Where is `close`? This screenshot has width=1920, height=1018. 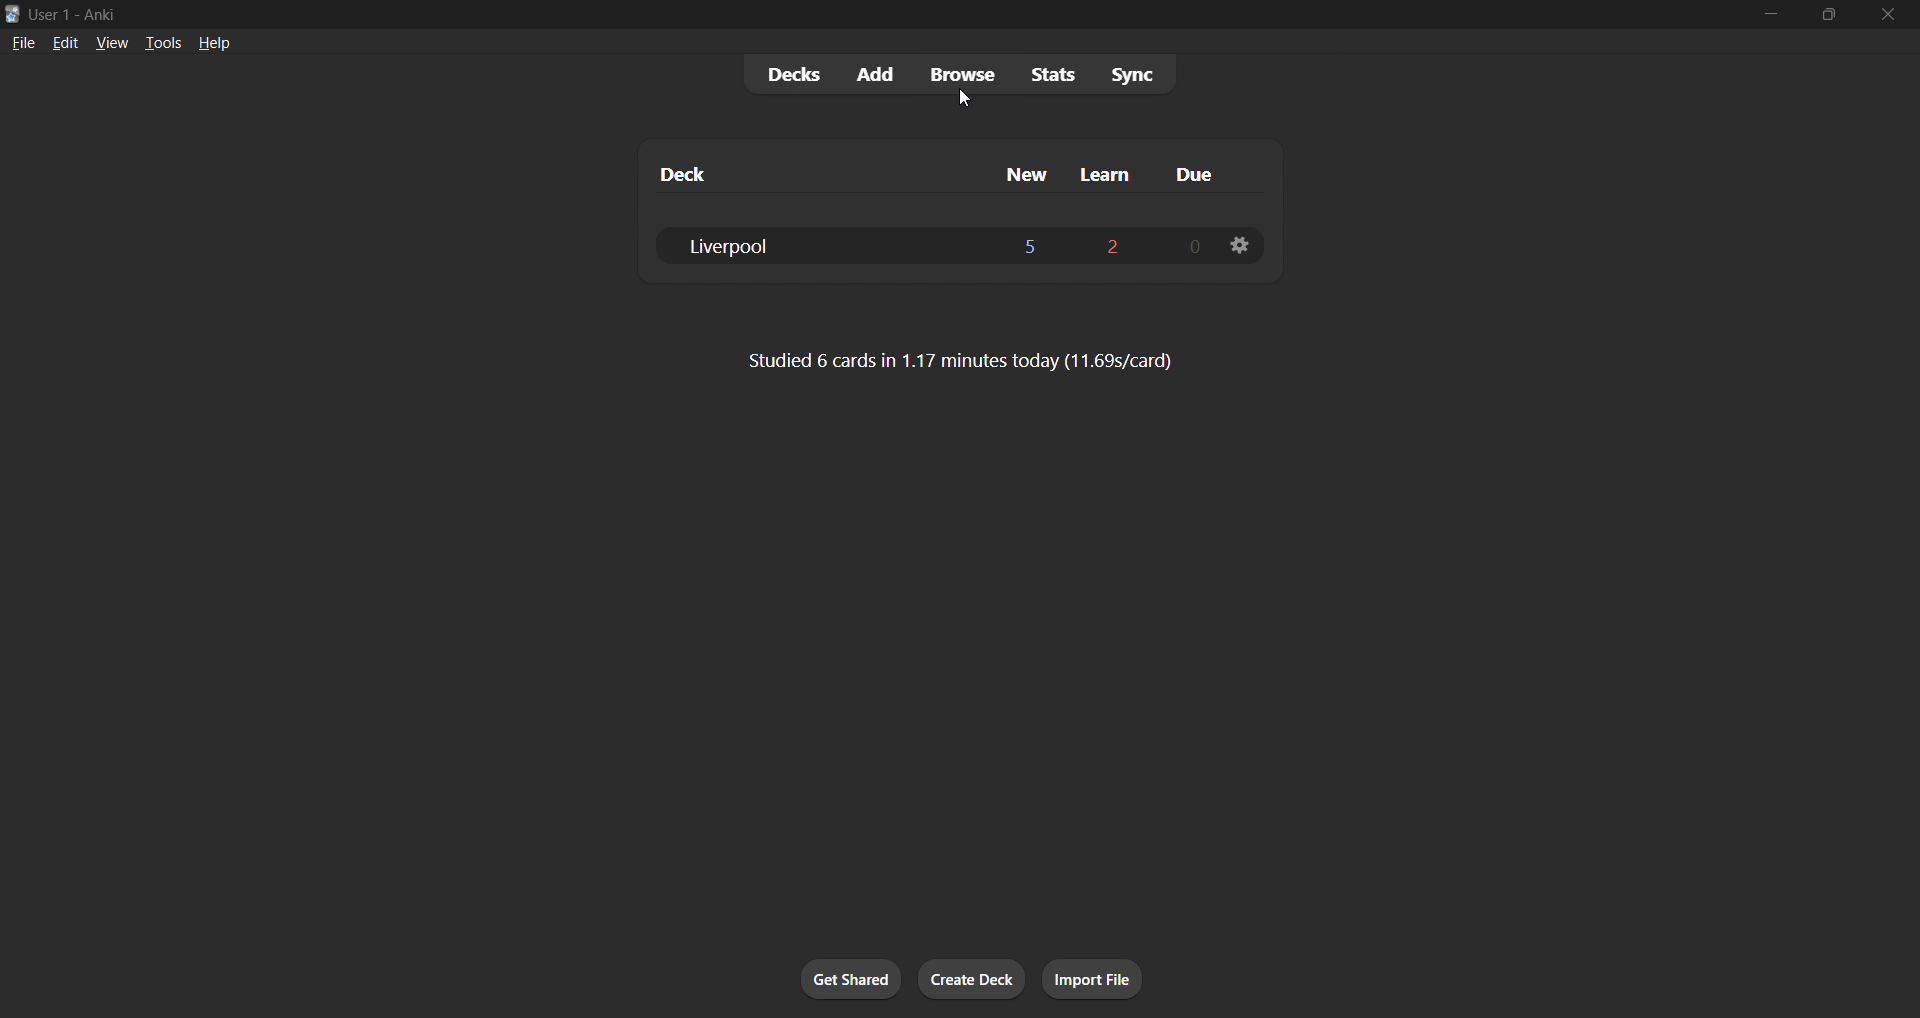 close is located at coordinates (1885, 15).